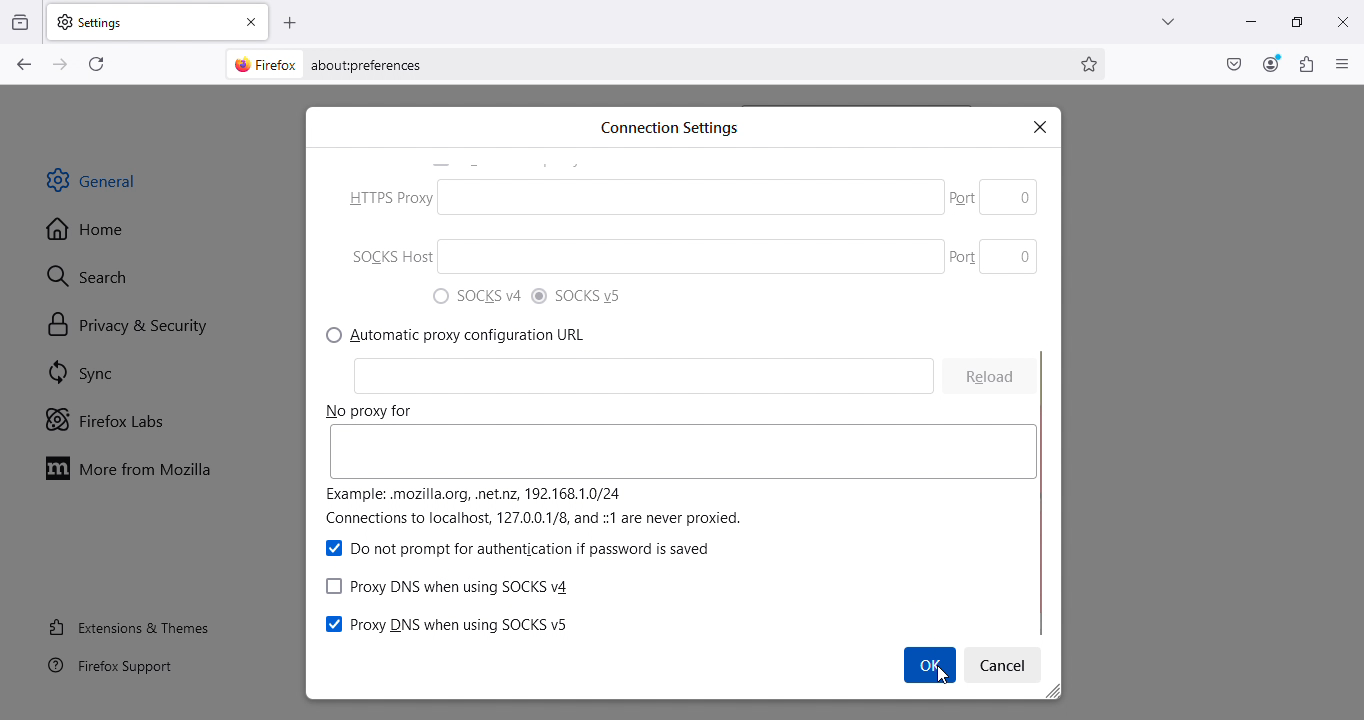 Image resolution: width=1364 pixels, height=720 pixels. Describe the element at coordinates (625, 488) in the screenshot. I see `SOCKS Host` at that location.